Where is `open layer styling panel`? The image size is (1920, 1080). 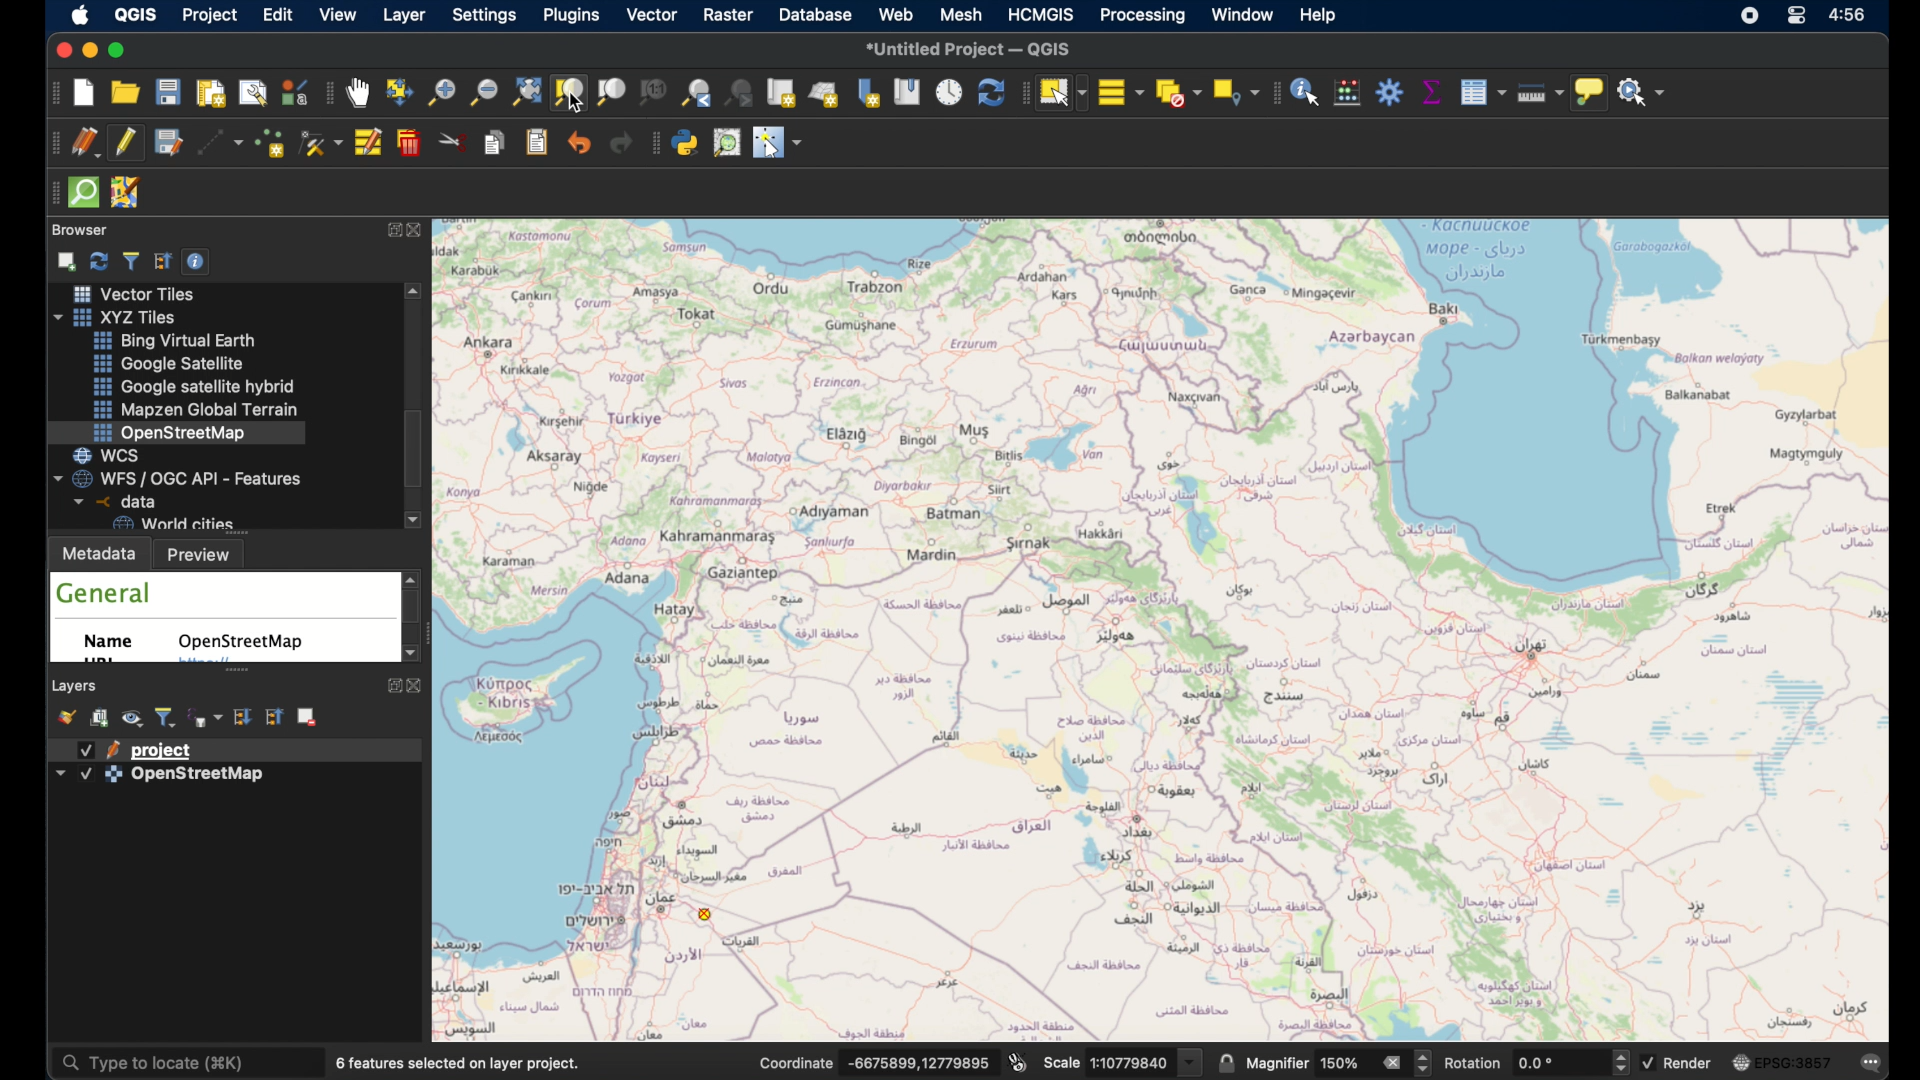
open layer styling panel is located at coordinates (69, 717).